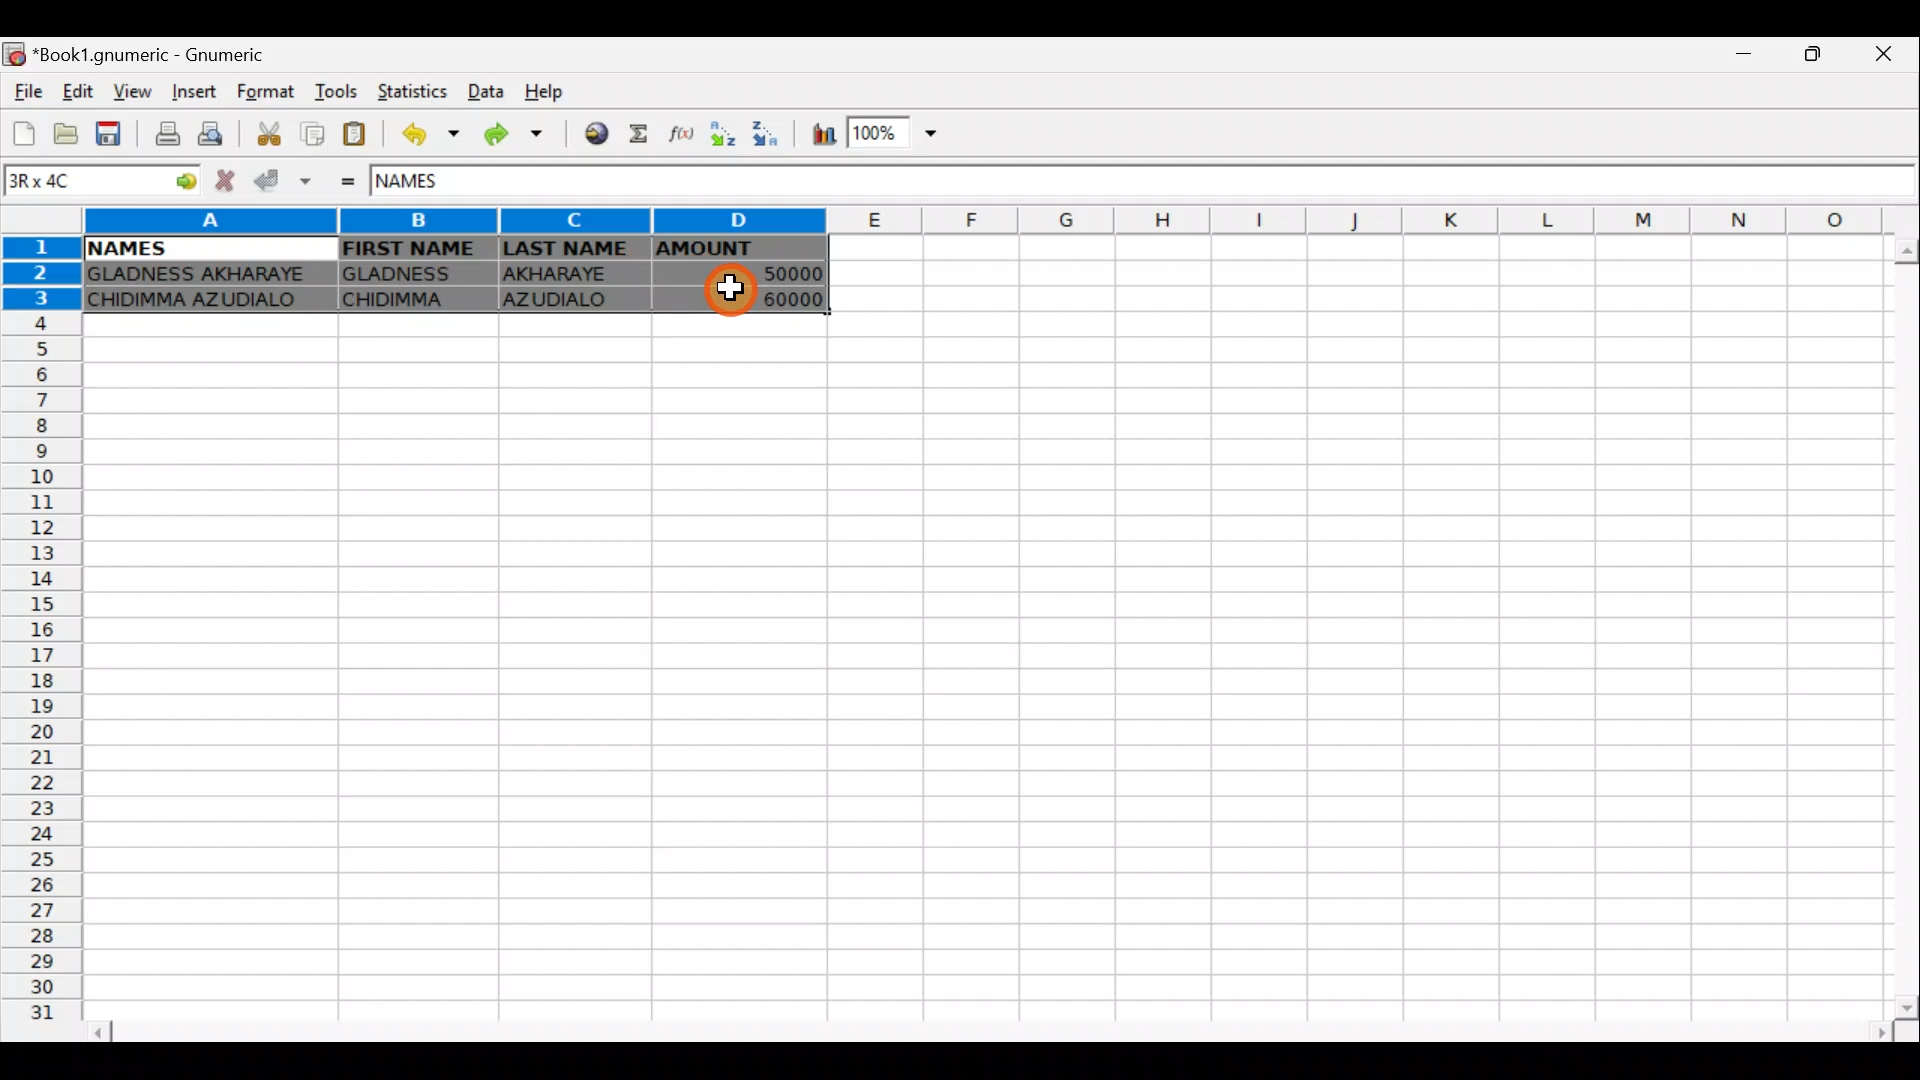  Describe the element at coordinates (1199, 186) in the screenshot. I see `Formula bar` at that location.